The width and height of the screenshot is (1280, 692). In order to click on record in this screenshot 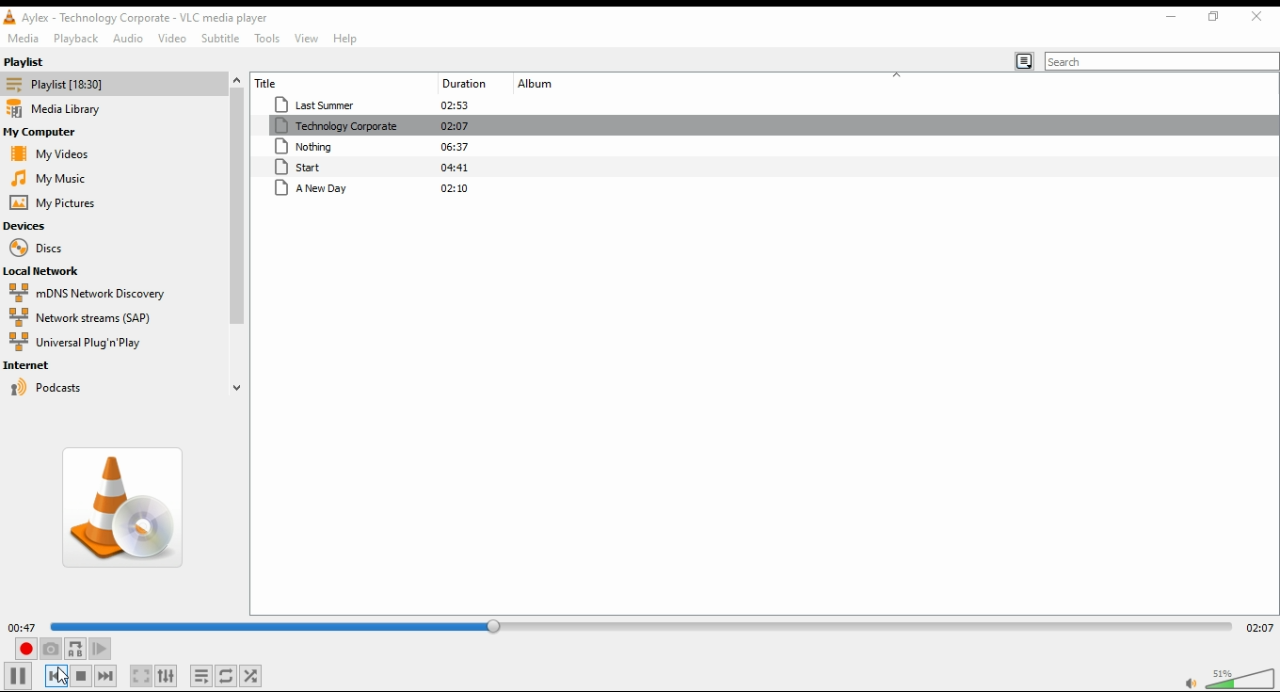, I will do `click(25, 649)`.